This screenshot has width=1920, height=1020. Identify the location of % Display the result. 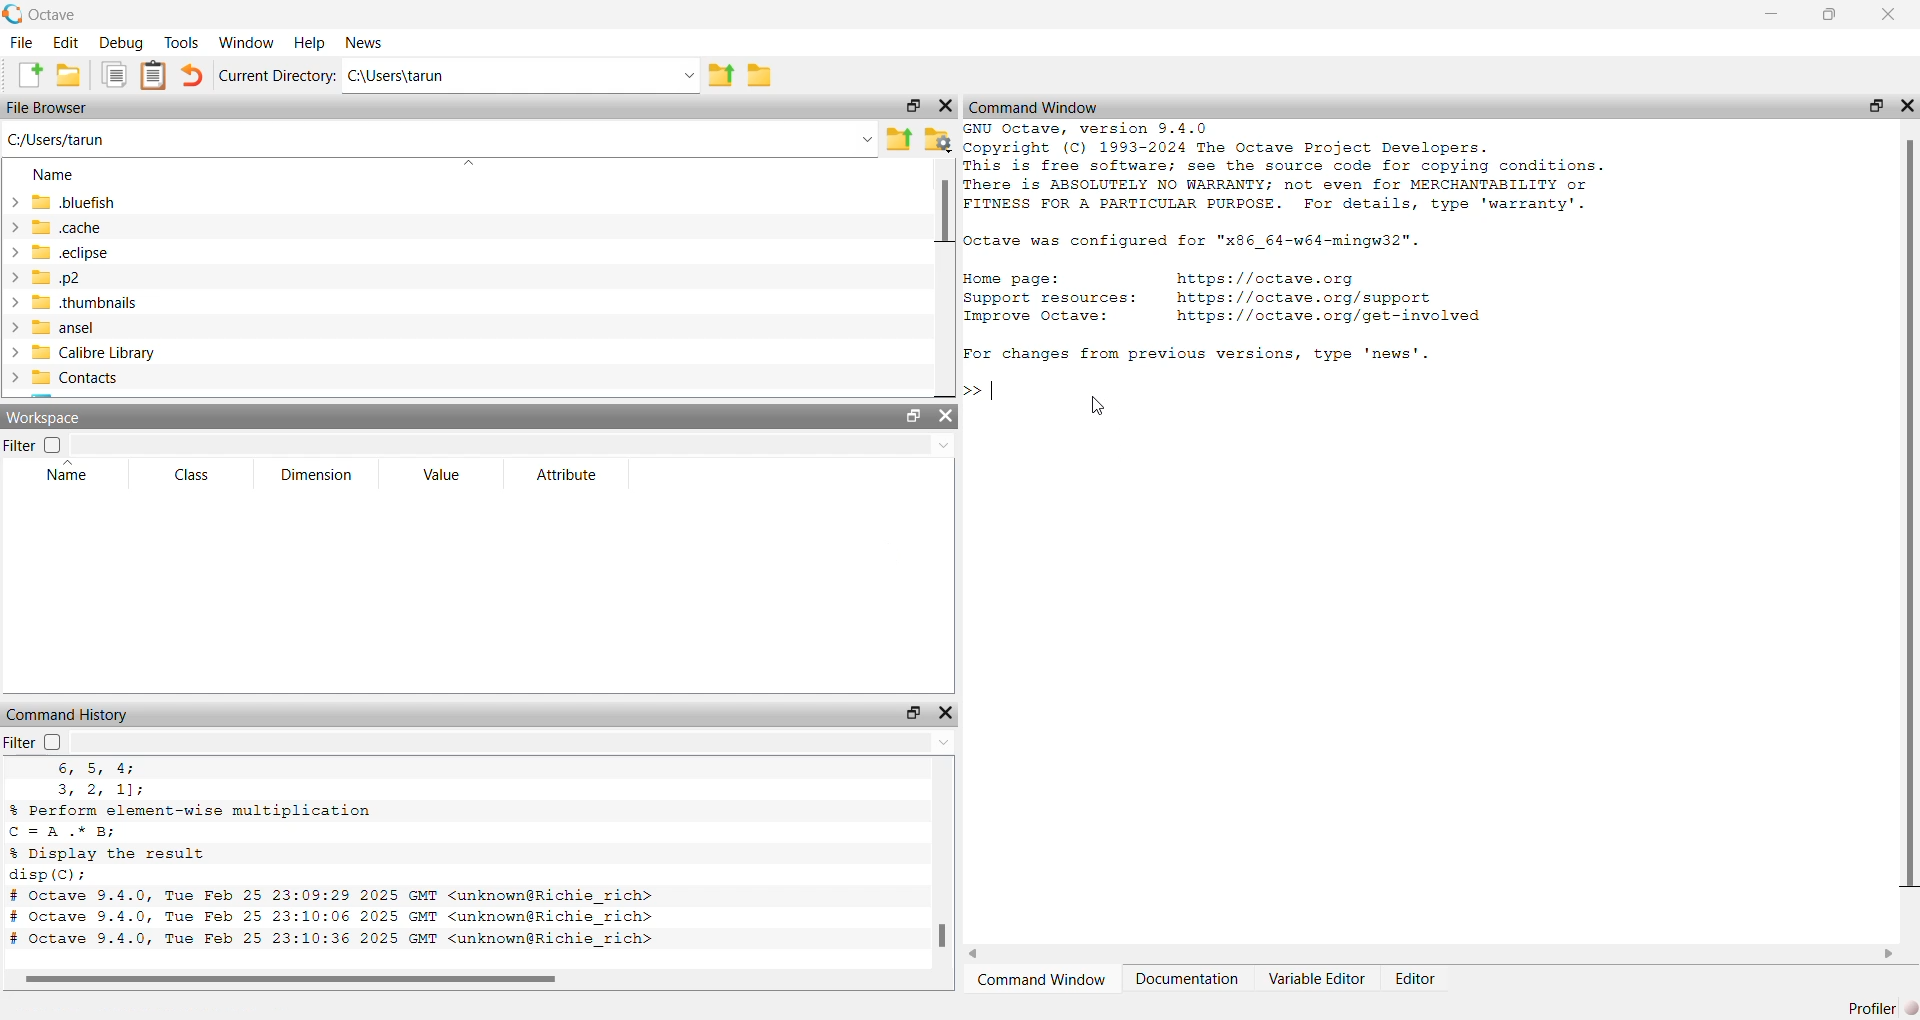
(111, 853).